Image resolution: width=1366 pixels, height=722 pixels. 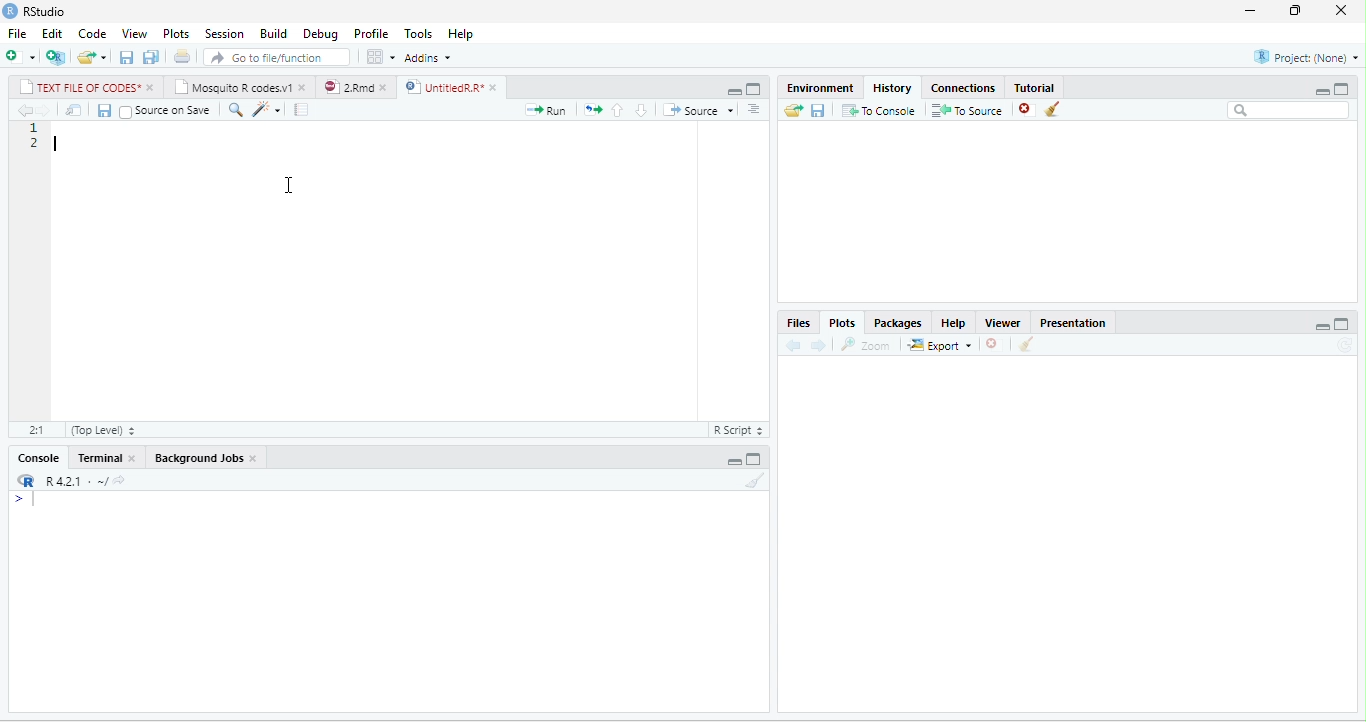 What do you see at coordinates (150, 57) in the screenshot?
I see `save all` at bounding box center [150, 57].